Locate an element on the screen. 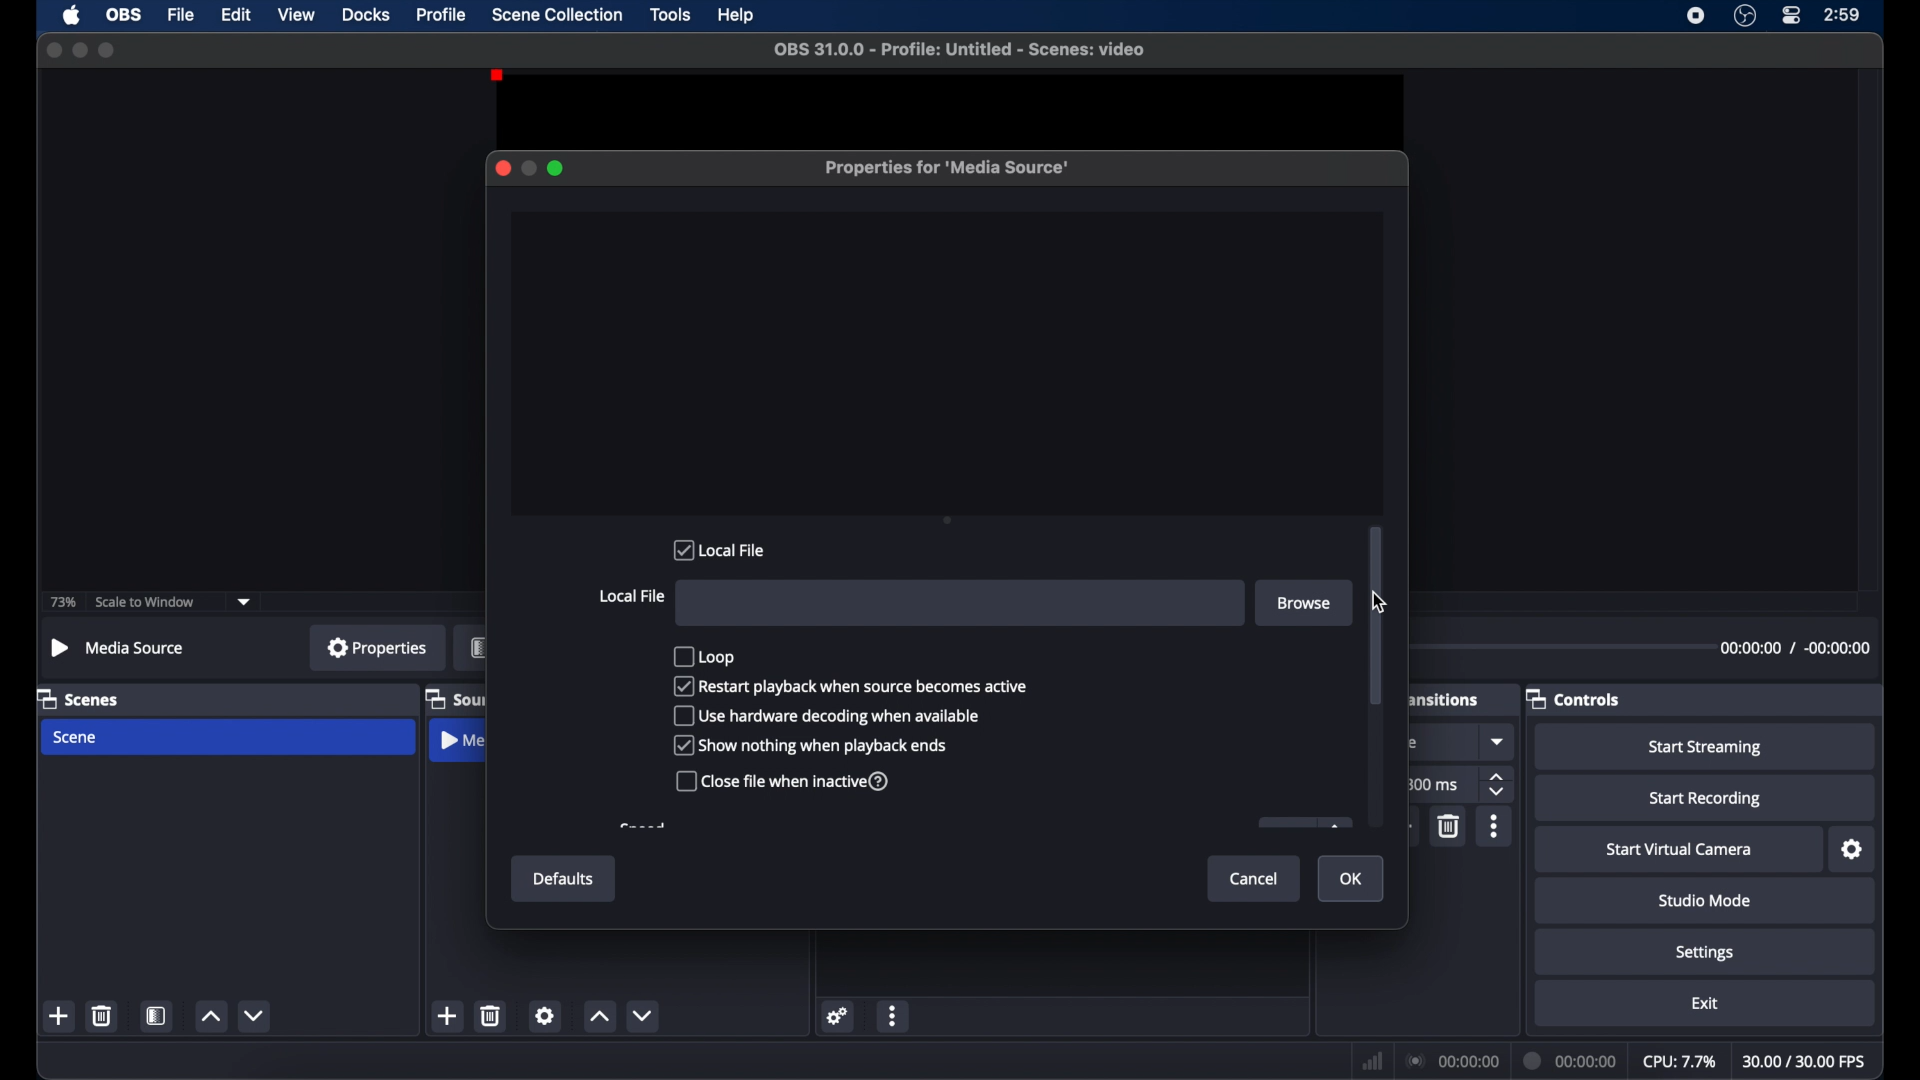 The image size is (1920, 1080). settings is located at coordinates (1854, 850).